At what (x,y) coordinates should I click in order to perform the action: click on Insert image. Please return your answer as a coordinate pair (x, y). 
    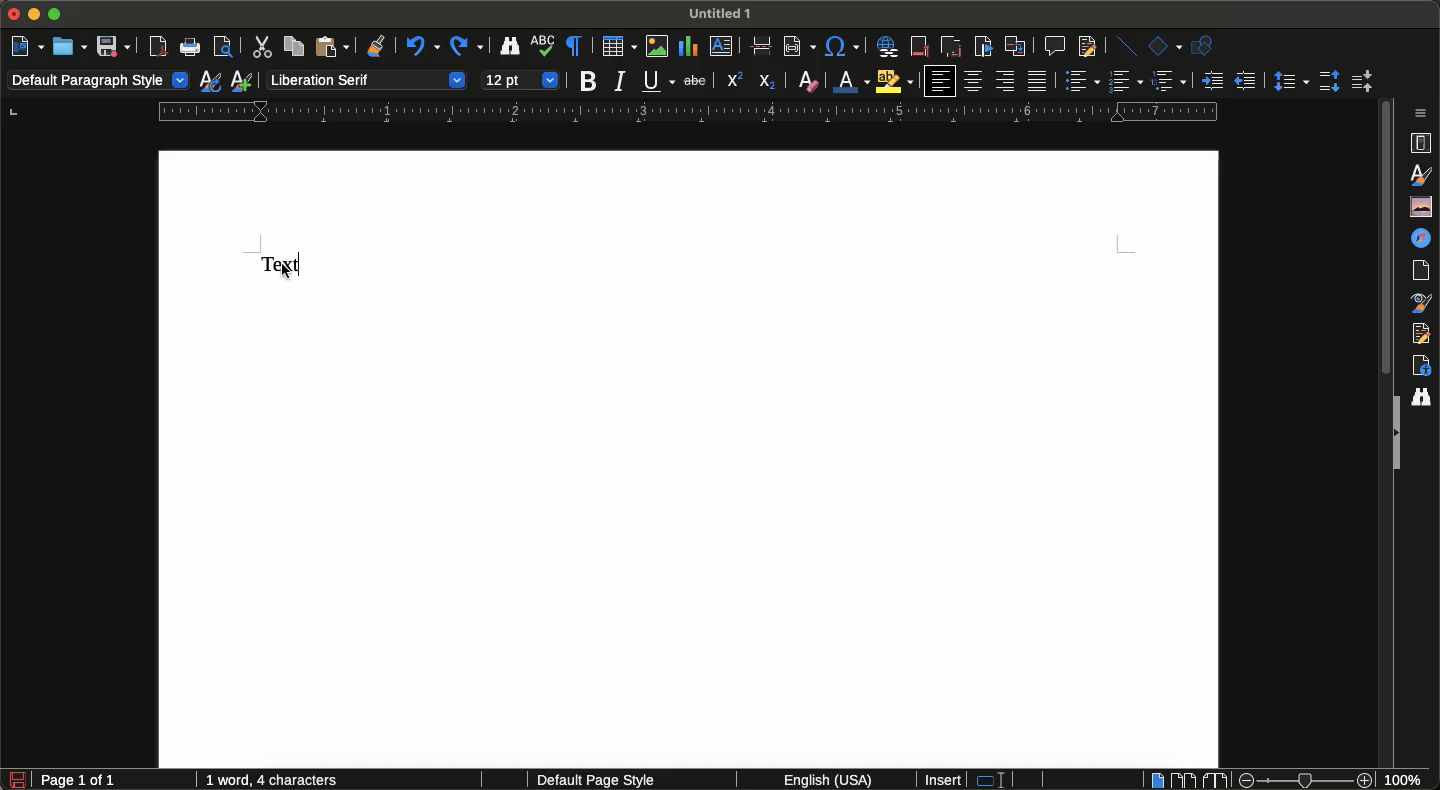
    Looking at the image, I should click on (658, 46).